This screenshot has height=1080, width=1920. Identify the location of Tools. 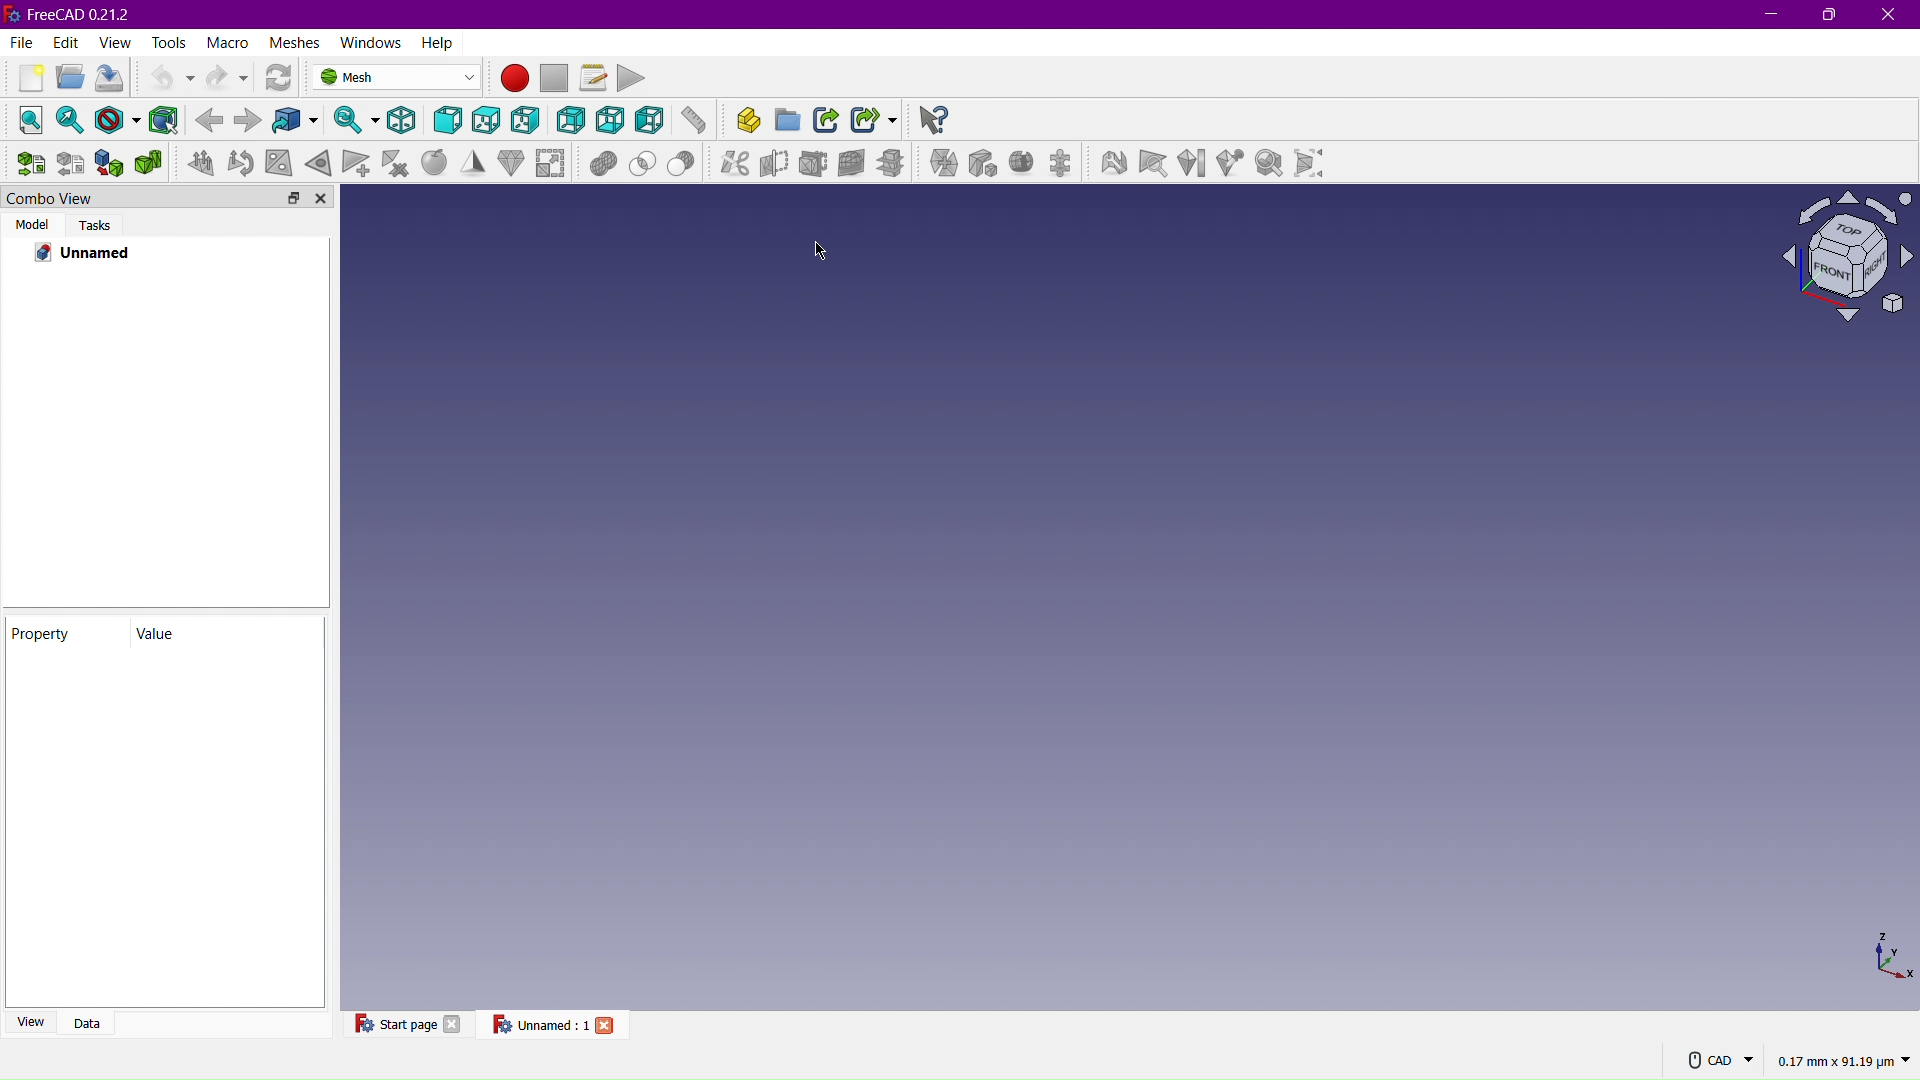
(171, 42).